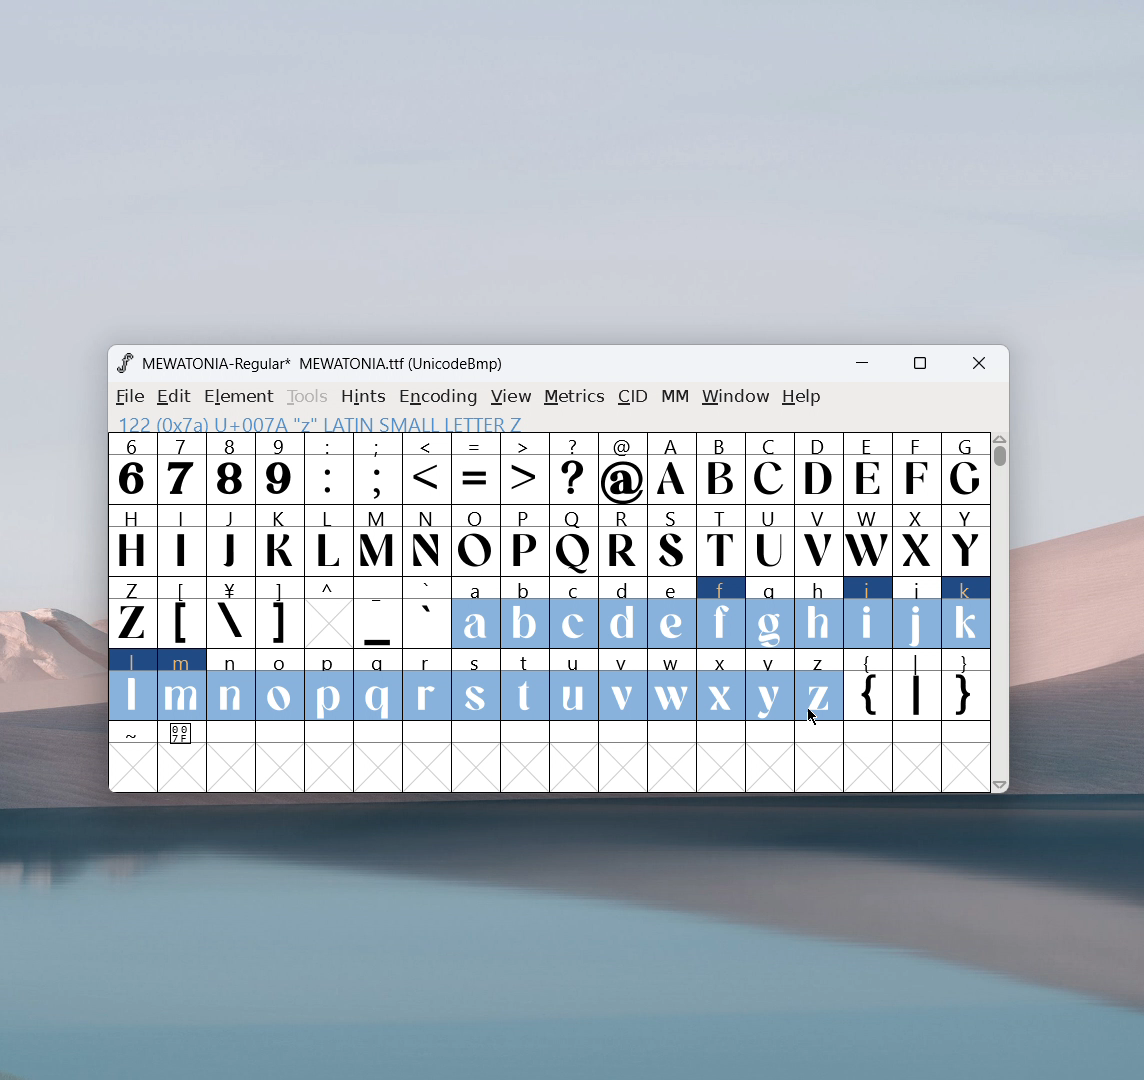  What do you see at coordinates (967, 687) in the screenshot?
I see `}` at bounding box center [967, 687].